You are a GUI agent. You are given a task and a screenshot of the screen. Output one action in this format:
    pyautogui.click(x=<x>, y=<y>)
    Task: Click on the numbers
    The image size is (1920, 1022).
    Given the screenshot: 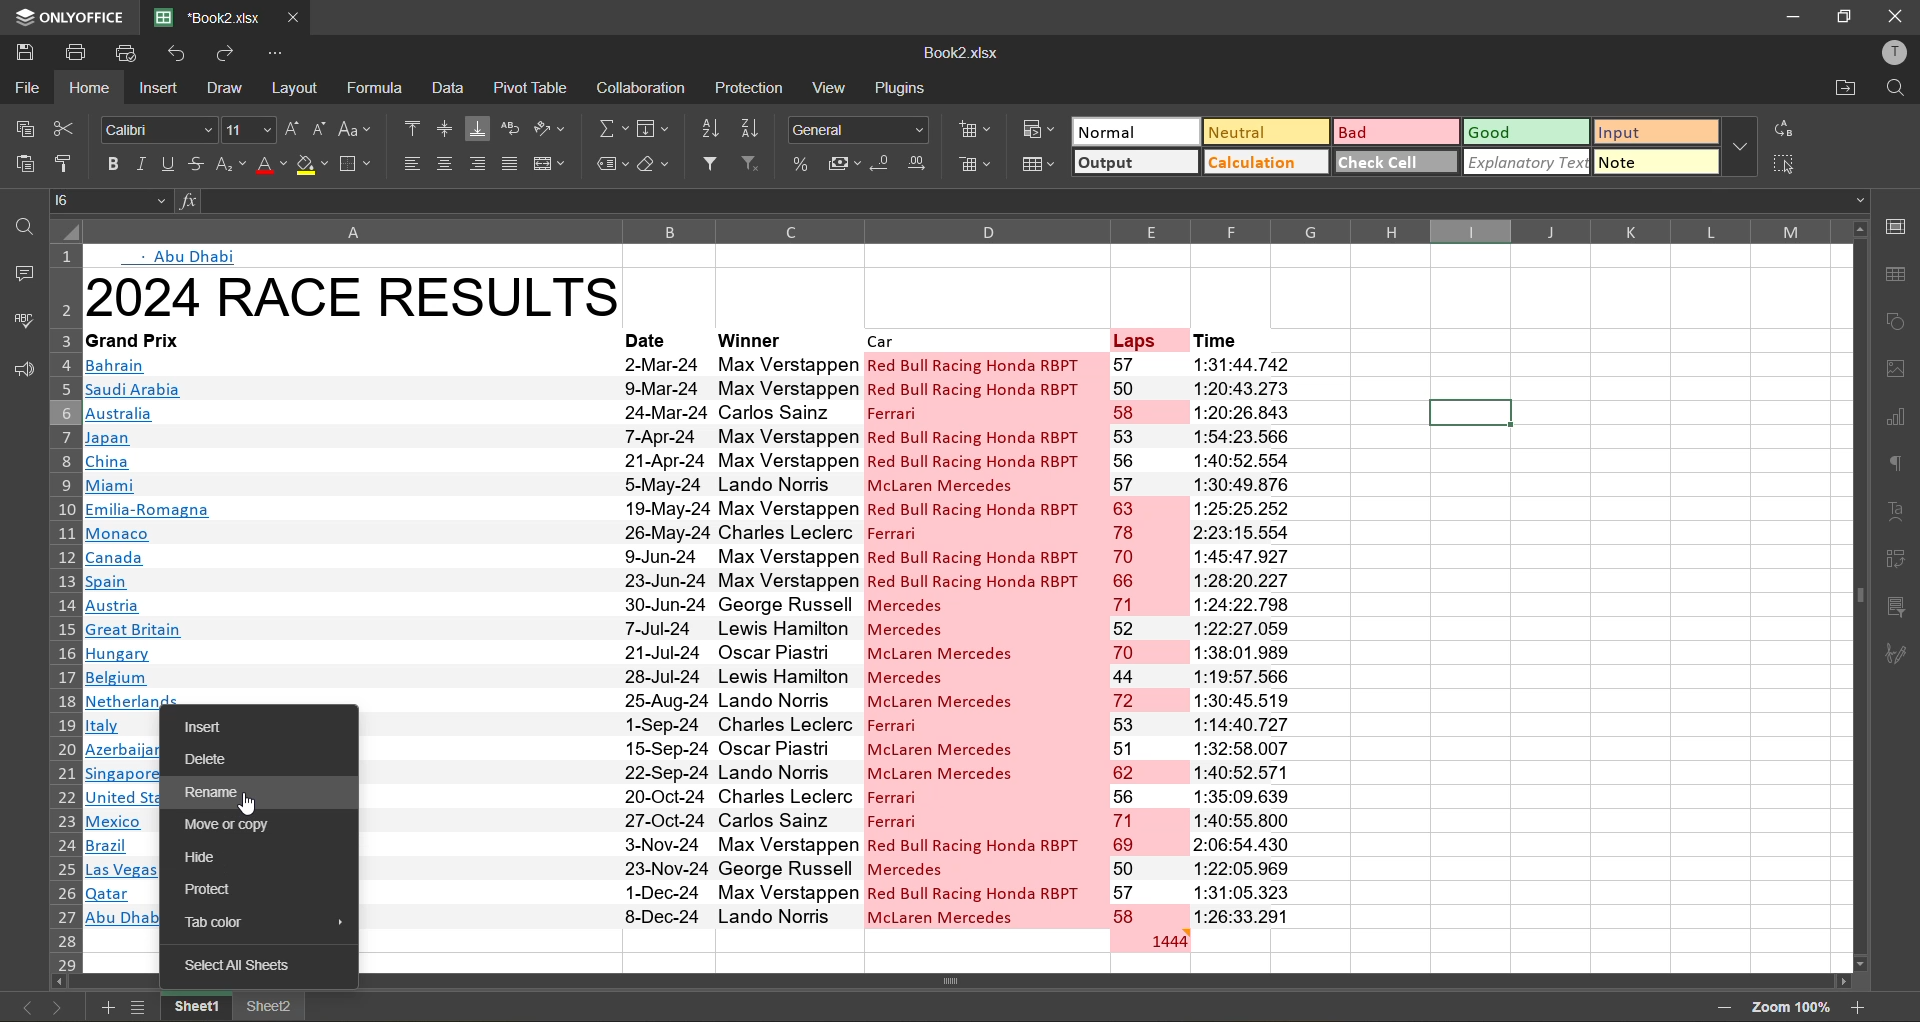 What is the action you would take?
    pyautogui.click(x=1147, y=639)
    